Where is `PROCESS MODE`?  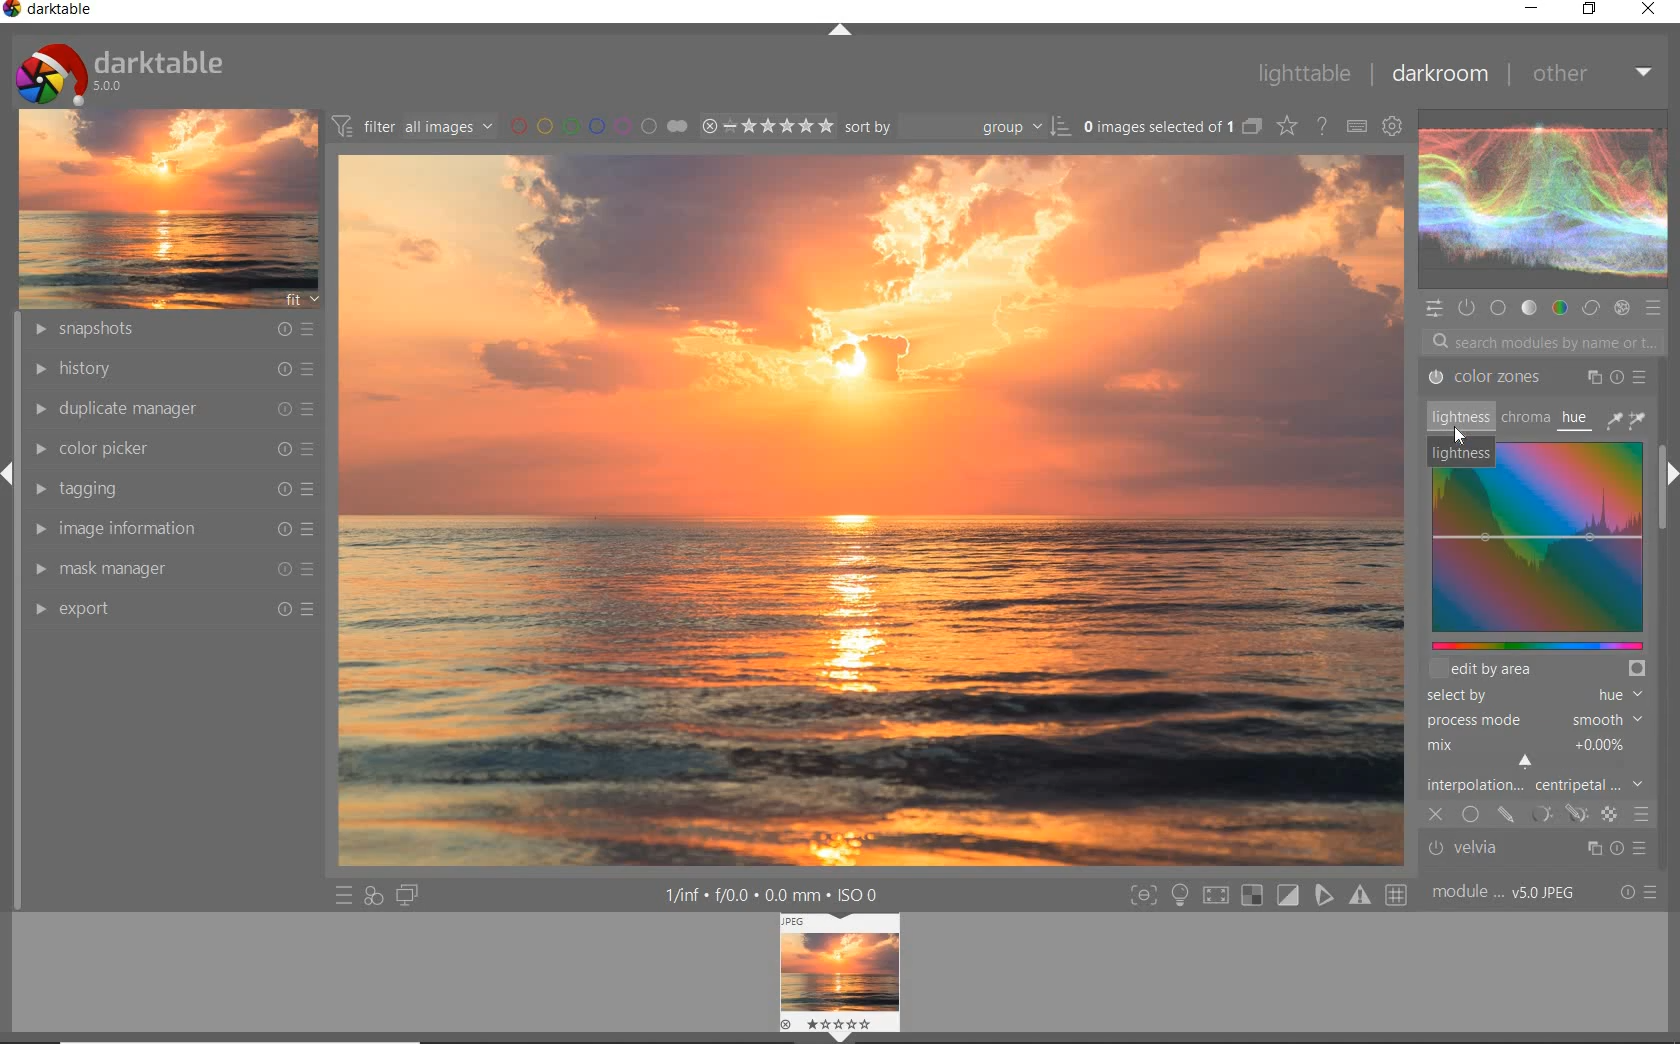
PROCESS MODE is located at coordinates (1537, 720).